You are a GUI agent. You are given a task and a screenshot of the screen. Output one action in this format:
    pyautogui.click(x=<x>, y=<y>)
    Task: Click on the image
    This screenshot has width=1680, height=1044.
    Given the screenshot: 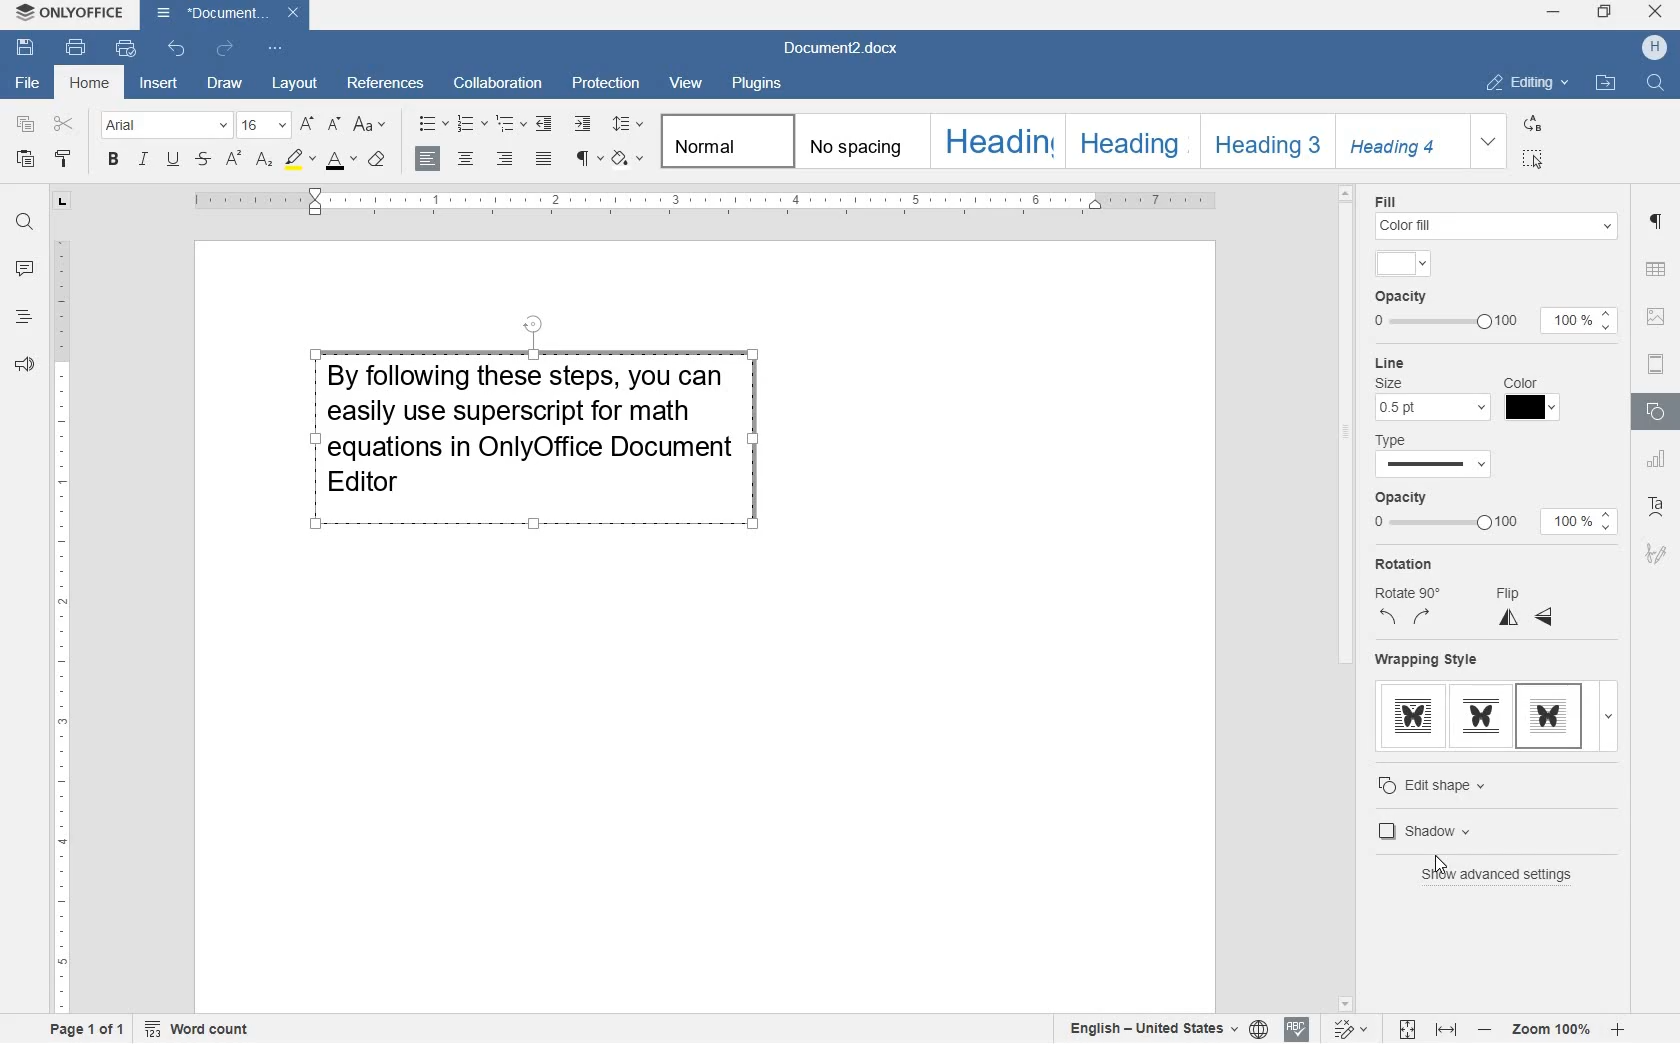 What is the action you would take?
    pyautogui.click(x=1658, y=319)
    